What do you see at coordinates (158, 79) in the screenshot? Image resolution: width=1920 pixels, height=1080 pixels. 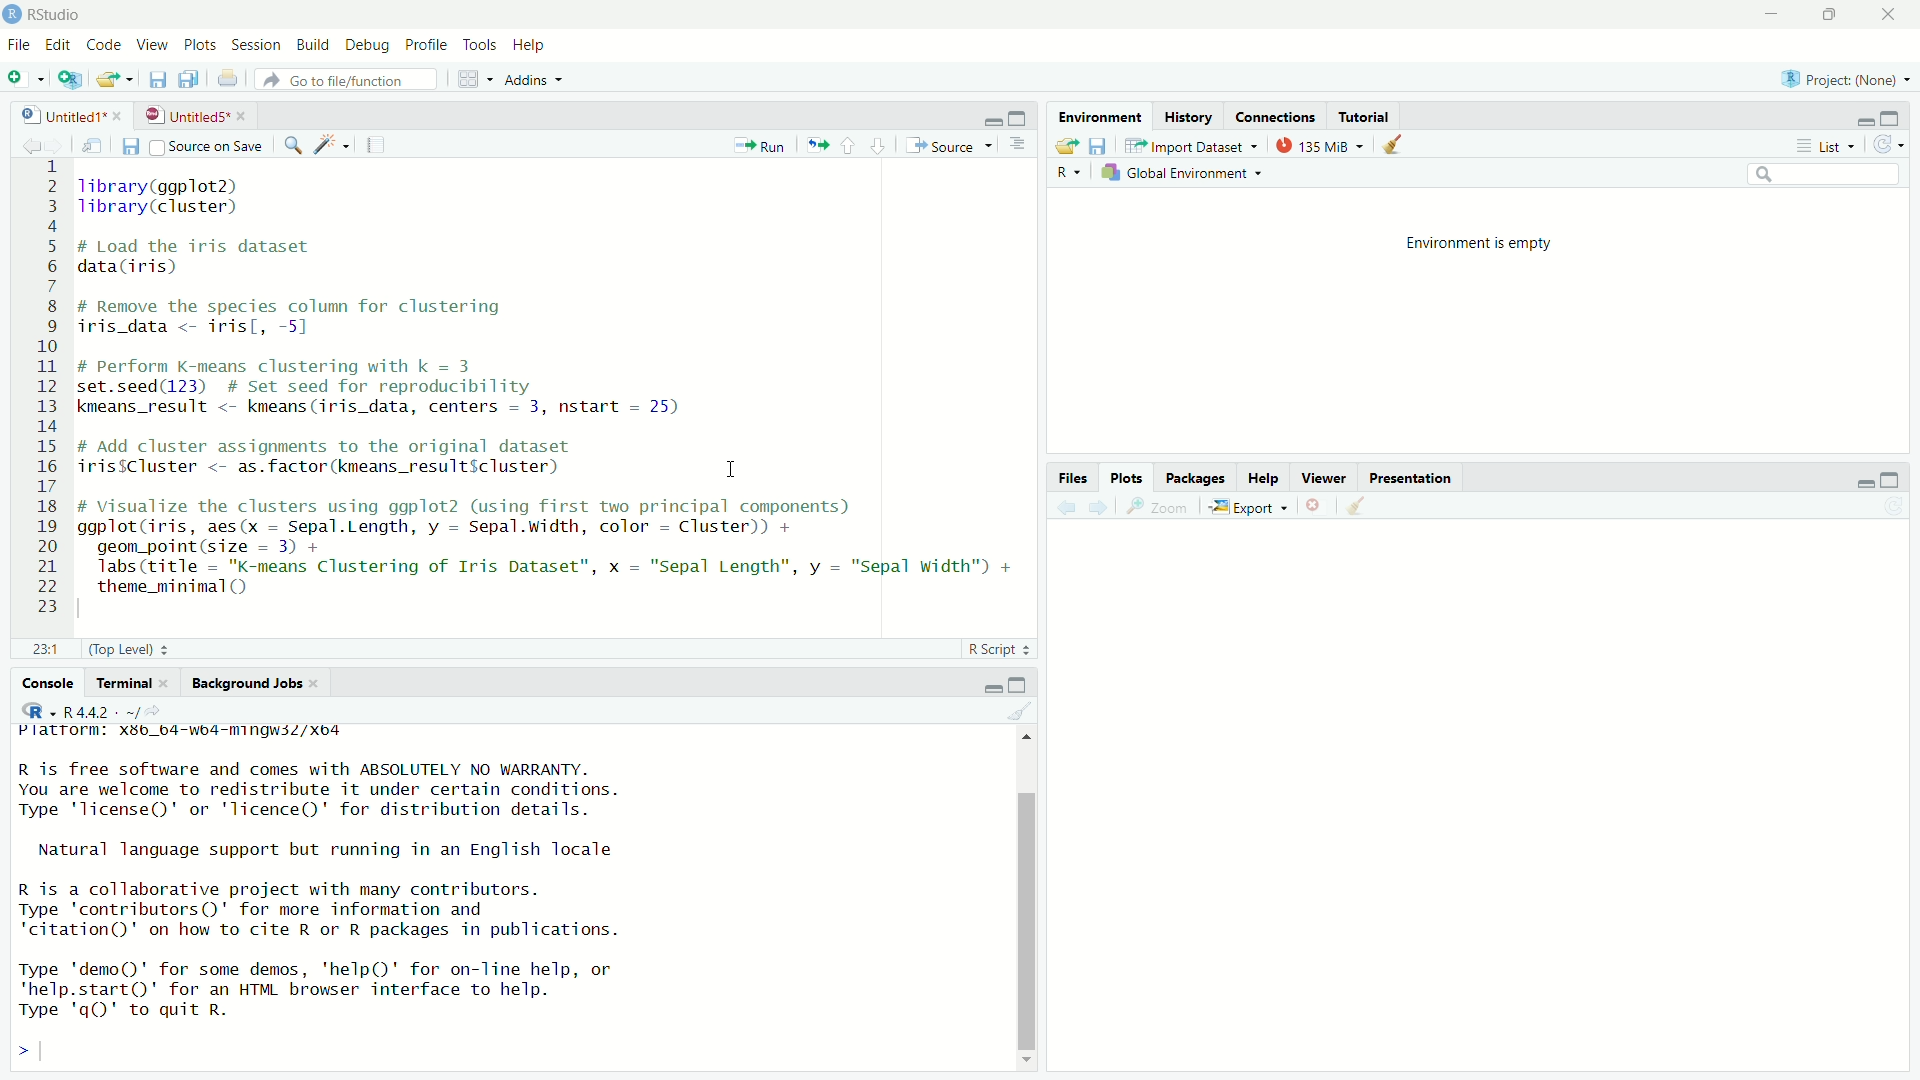 I see `save current document` at bounding box center [158, 79].